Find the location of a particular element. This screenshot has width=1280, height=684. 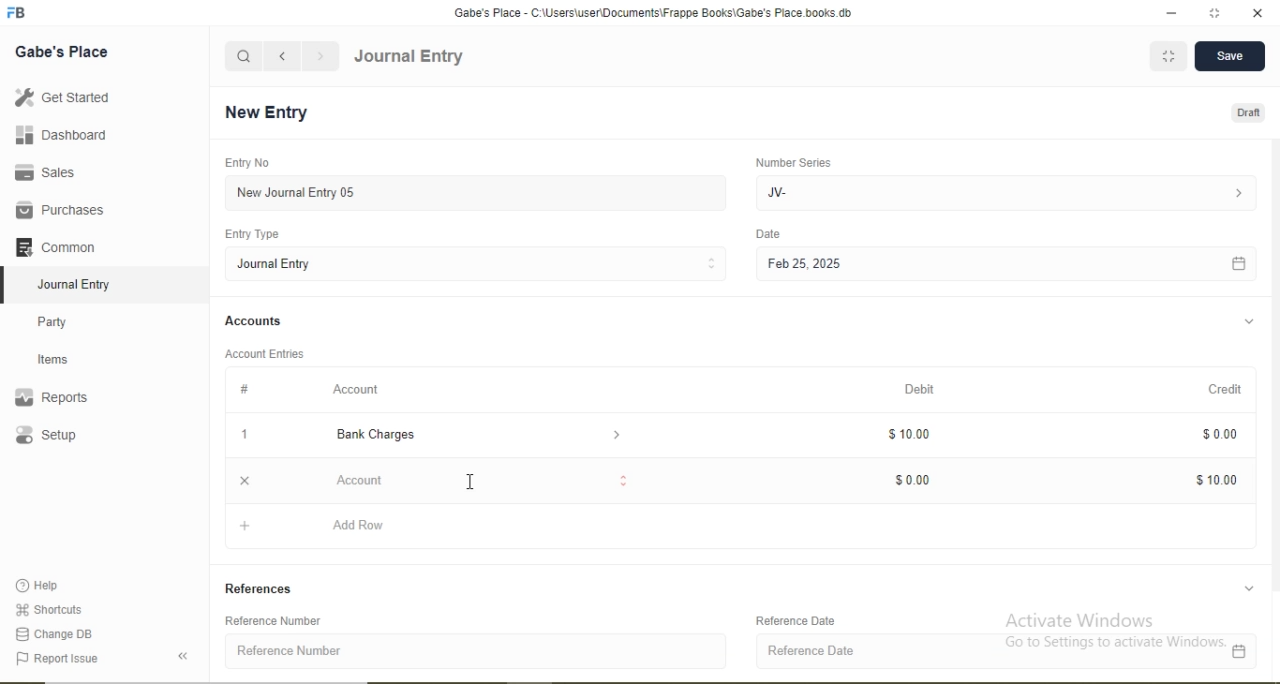

close is located at coordinates (241, 481).